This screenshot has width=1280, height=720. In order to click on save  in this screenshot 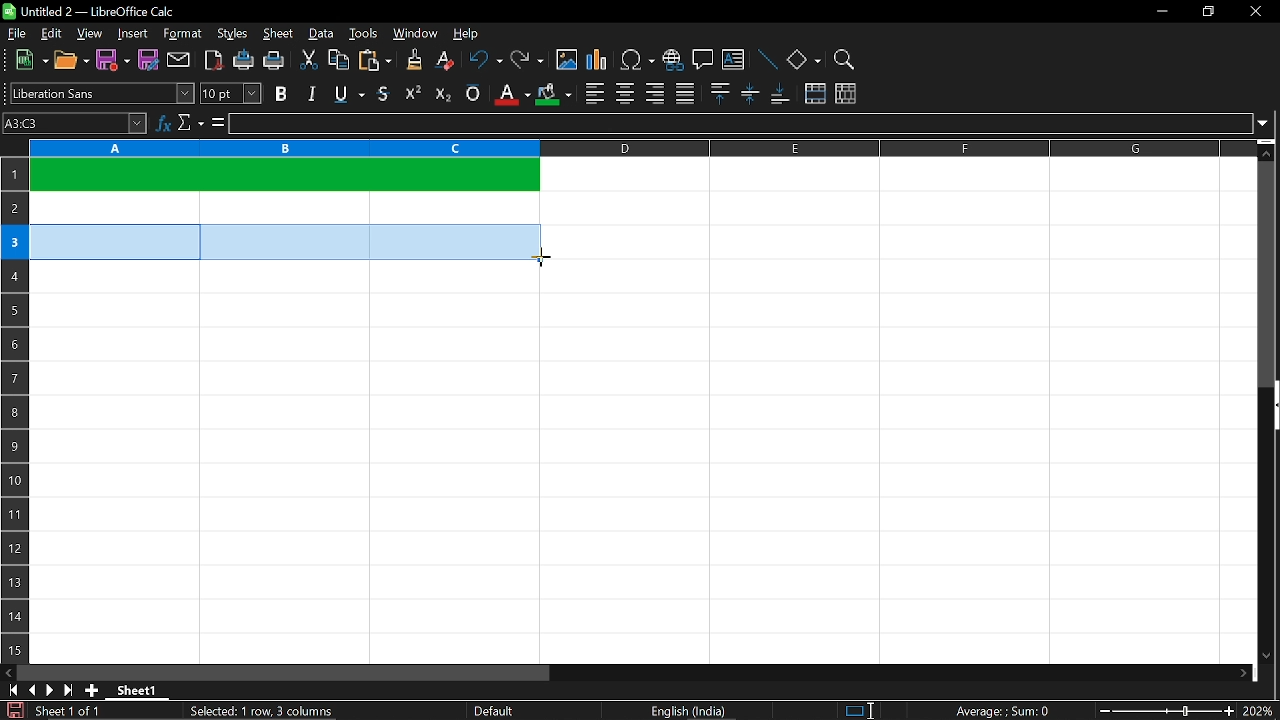, I will do `click(12, 710)`.